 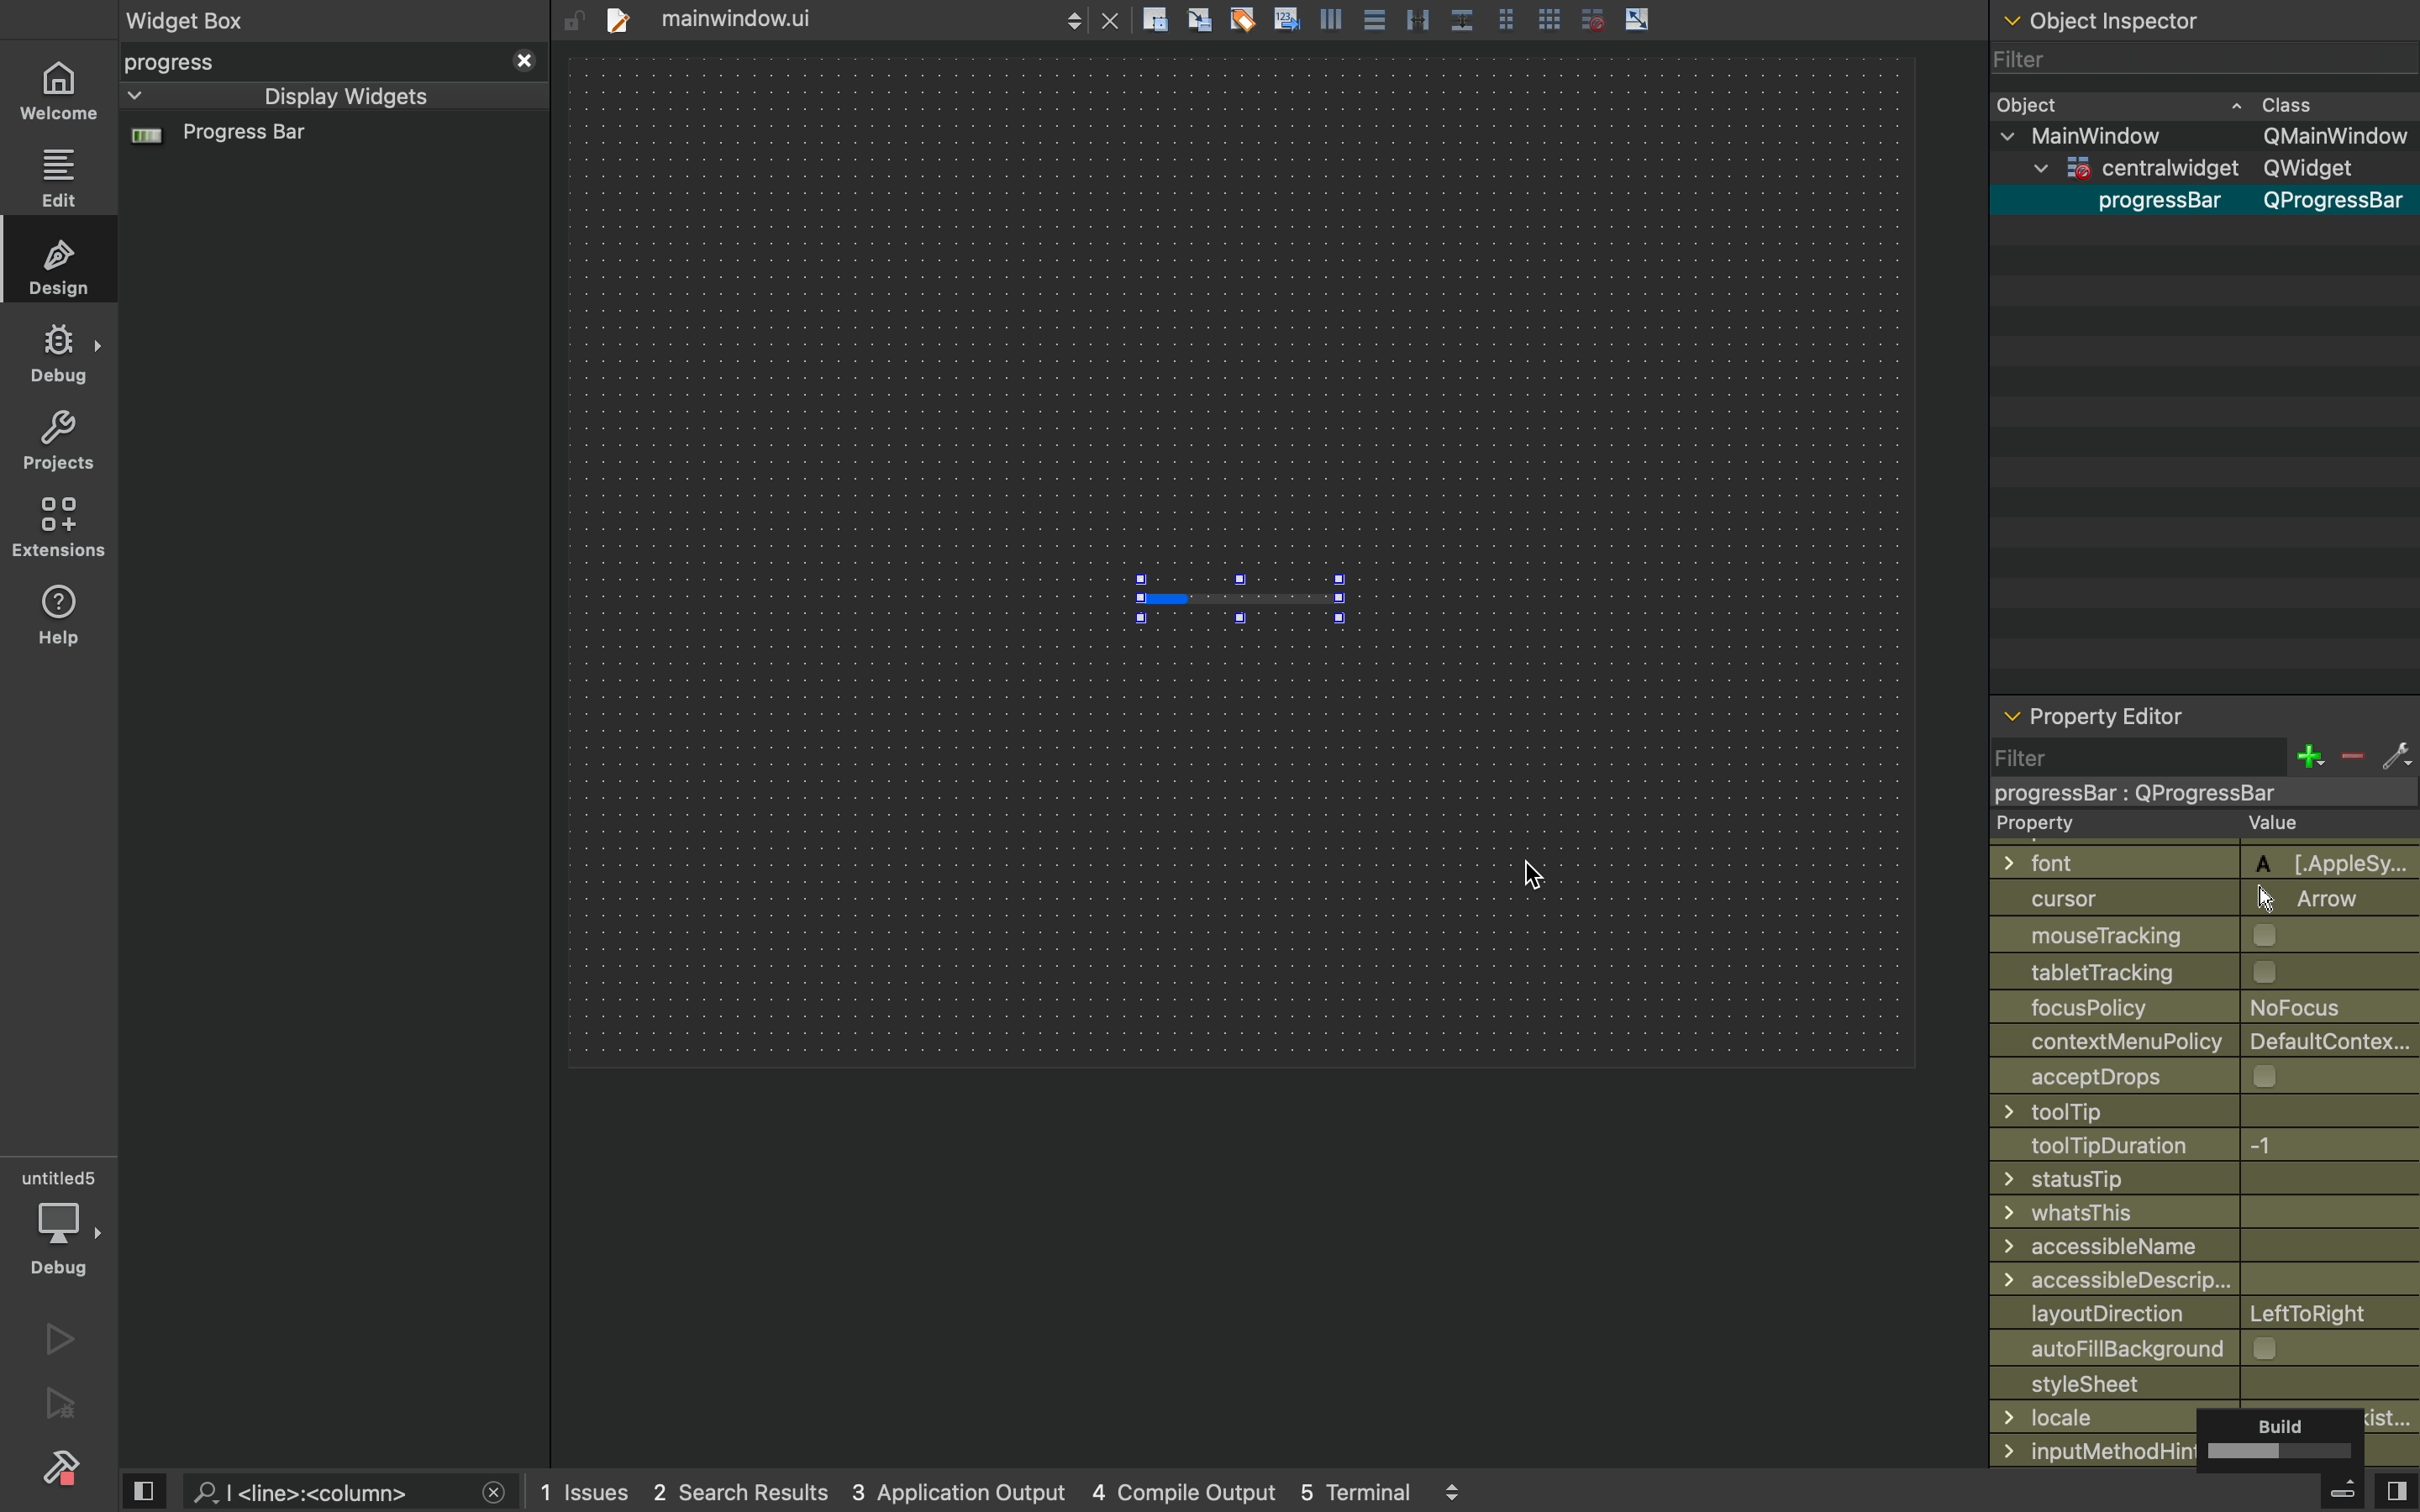 I want to click on edit, so click(x=60, y=178).